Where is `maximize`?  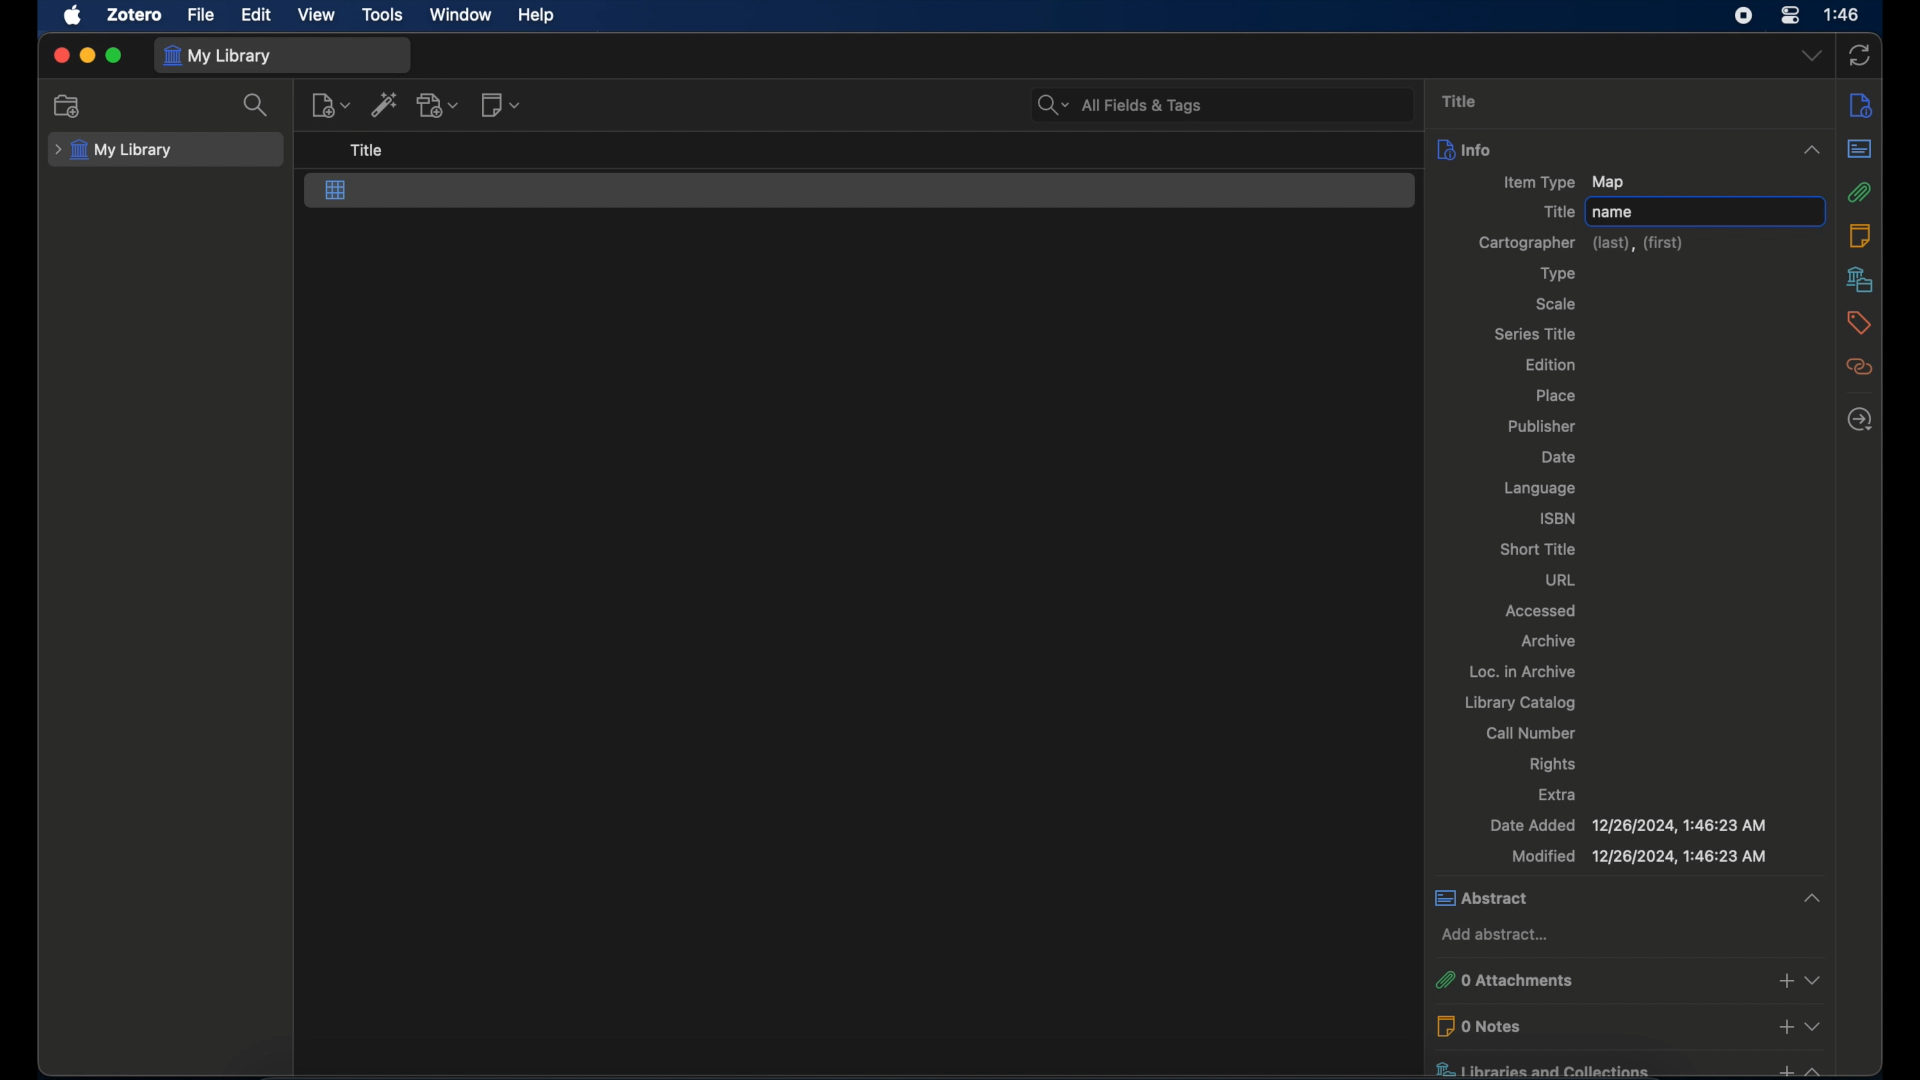 maximize is located at coordinates (115, 55).